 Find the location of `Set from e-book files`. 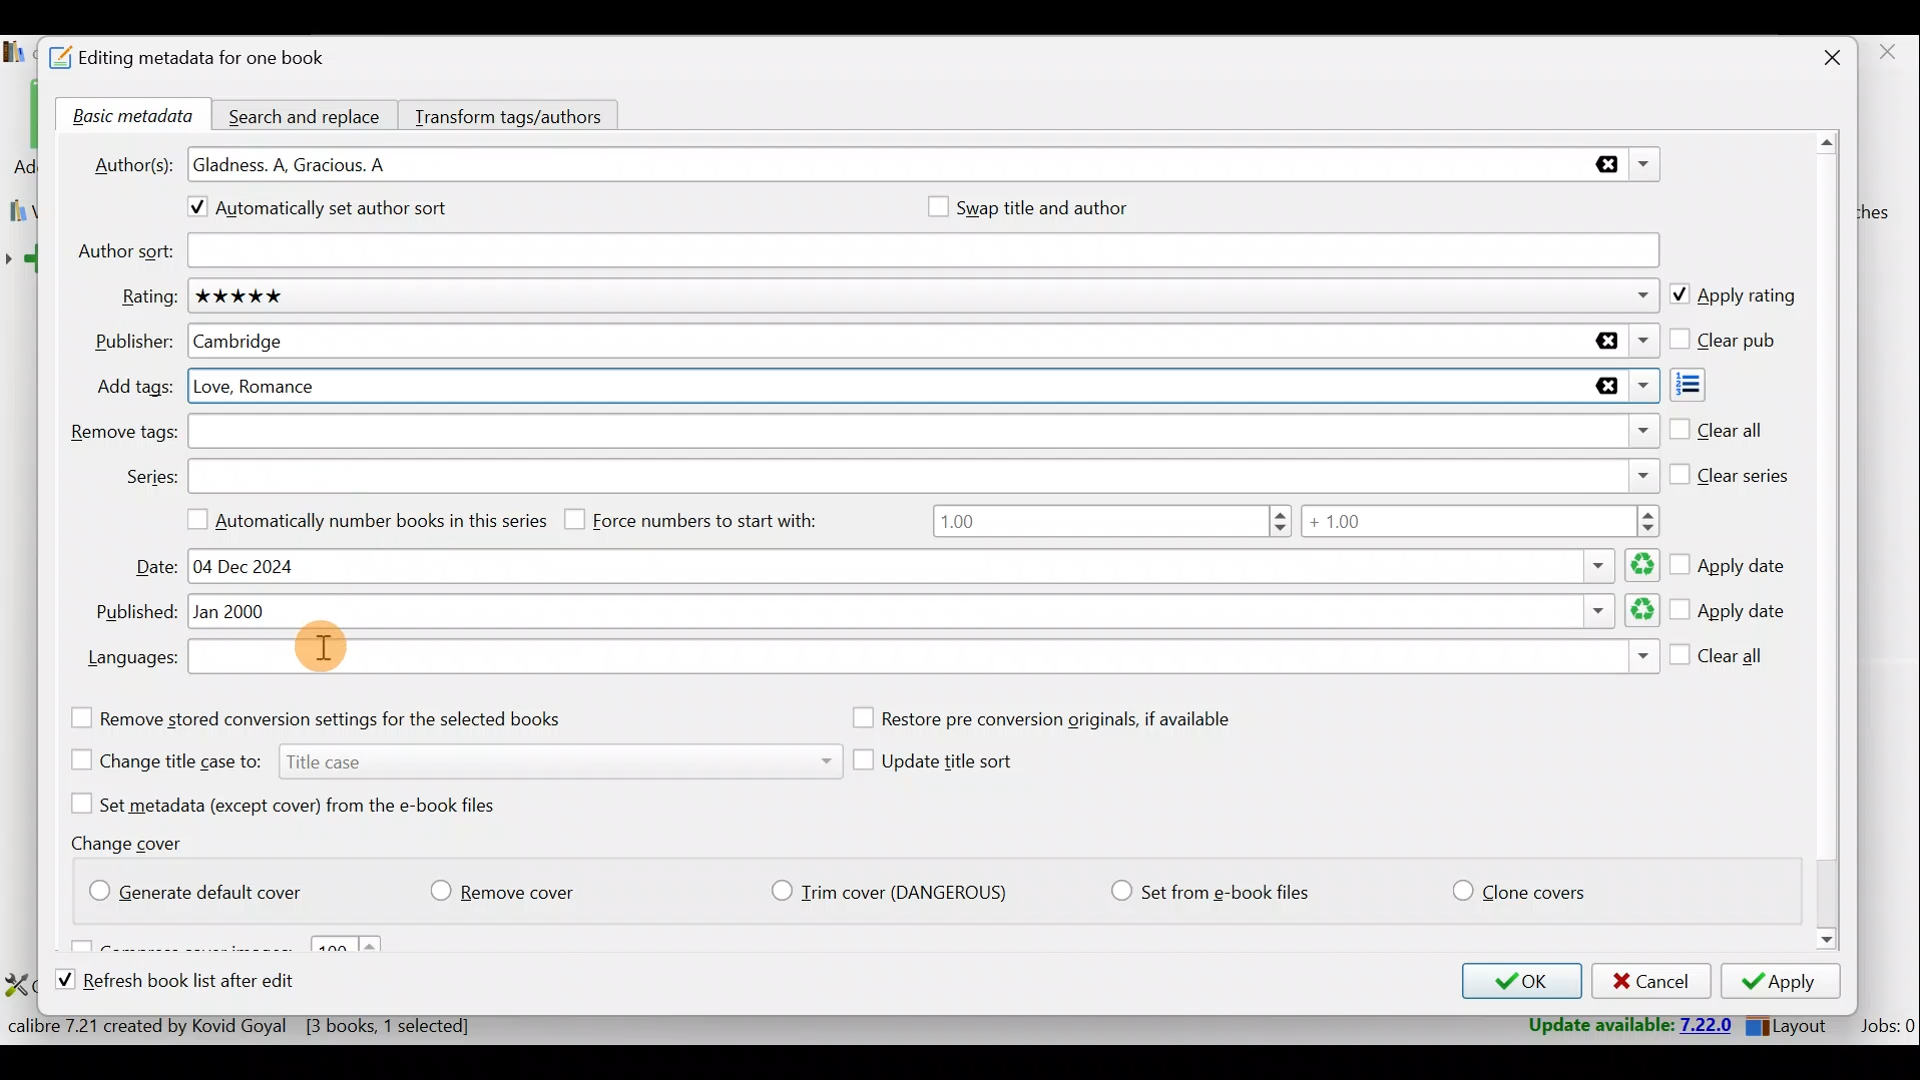

Set from e-book files is located at coordinates (1209, 892).